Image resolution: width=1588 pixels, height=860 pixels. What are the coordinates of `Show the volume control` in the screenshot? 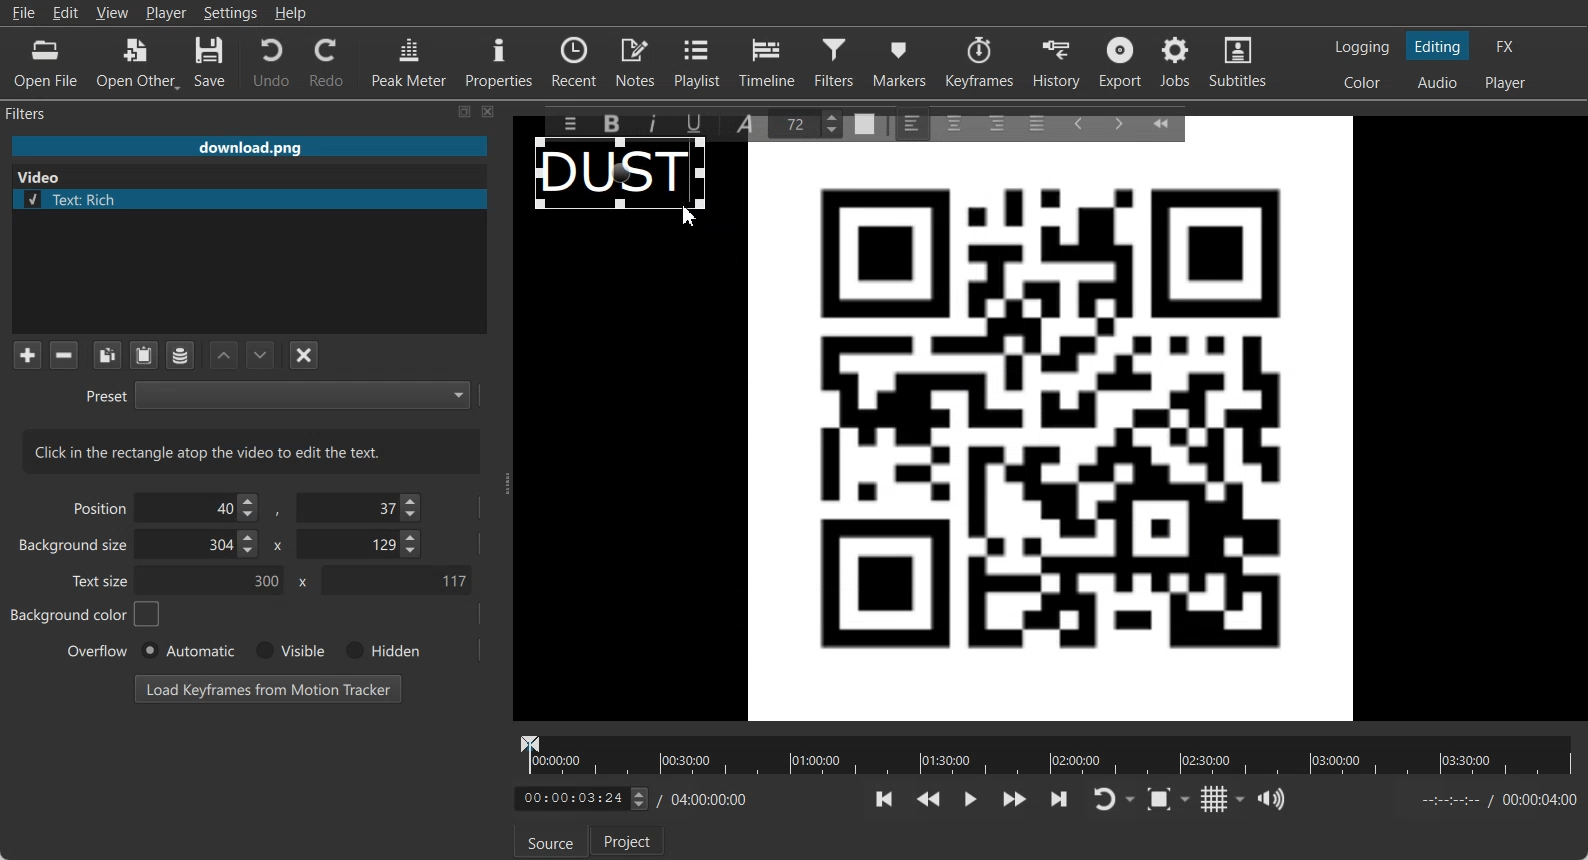 It's located at (1271, 800).